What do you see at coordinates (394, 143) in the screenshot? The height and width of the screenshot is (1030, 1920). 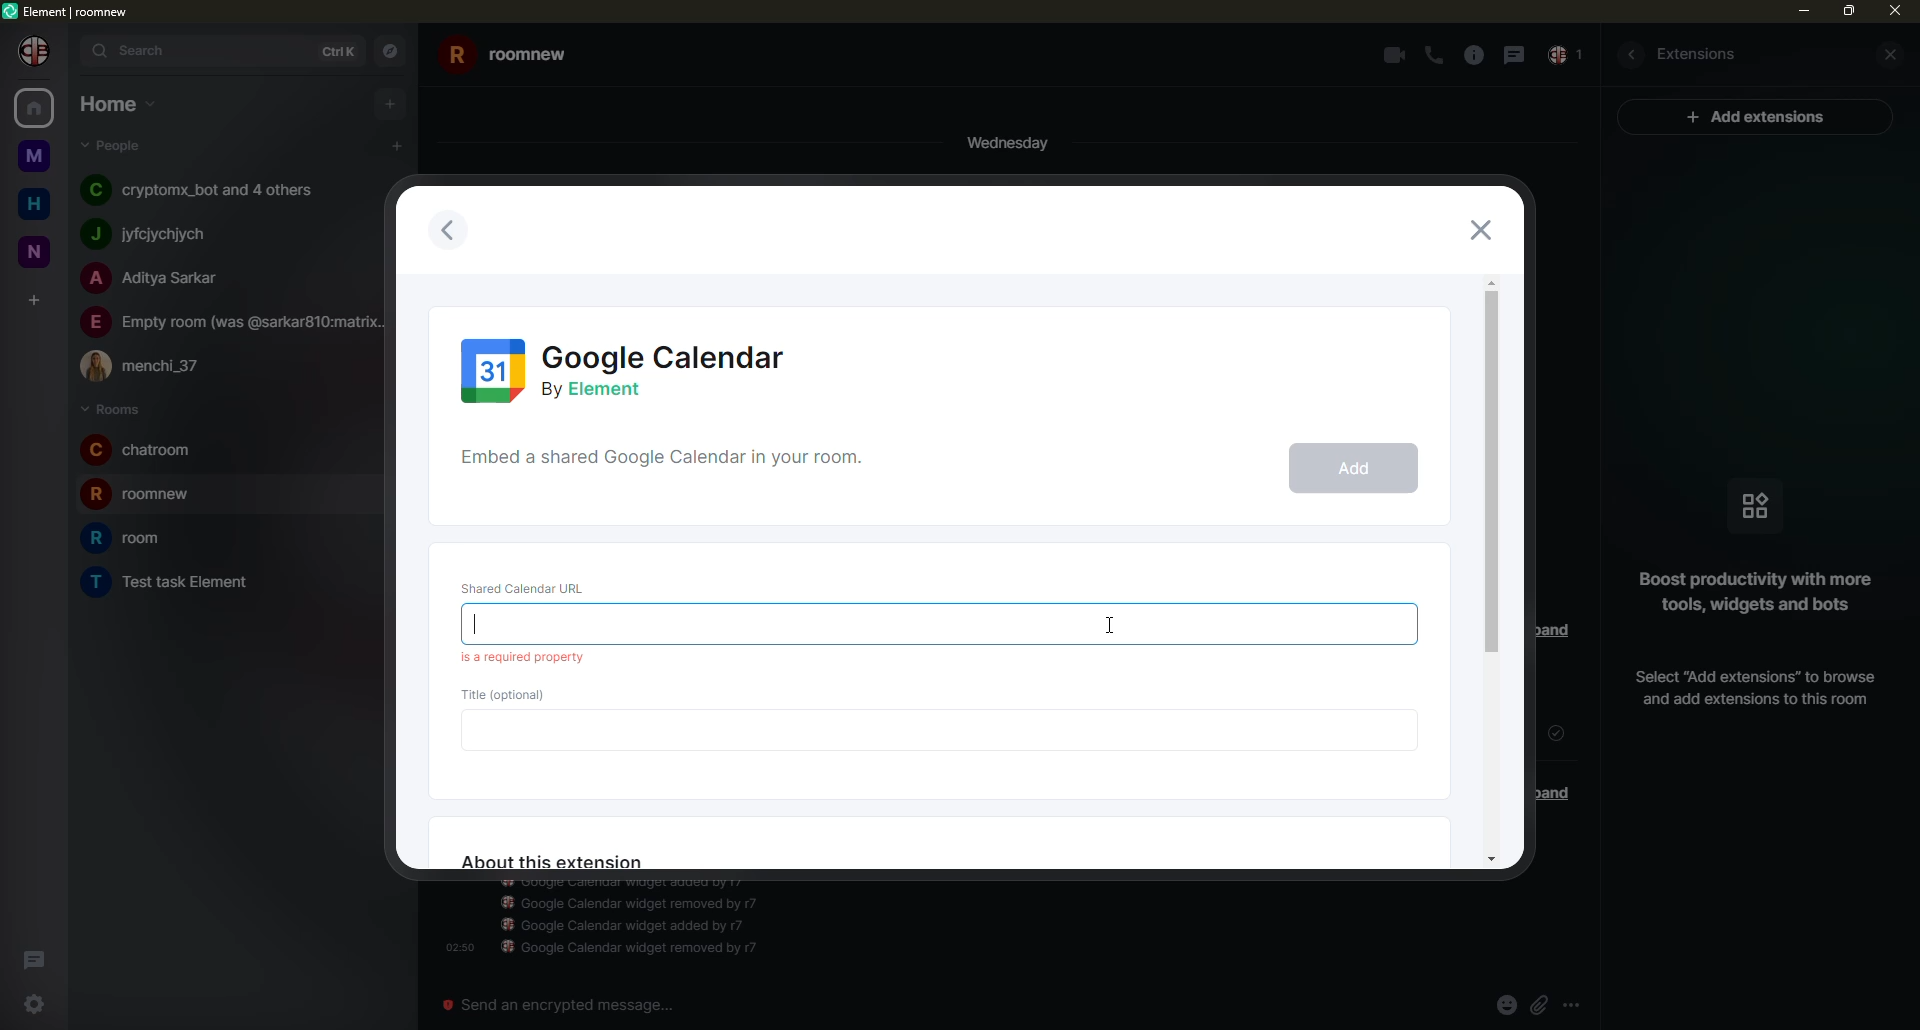 I see `add` at bounding box center [394, 143].